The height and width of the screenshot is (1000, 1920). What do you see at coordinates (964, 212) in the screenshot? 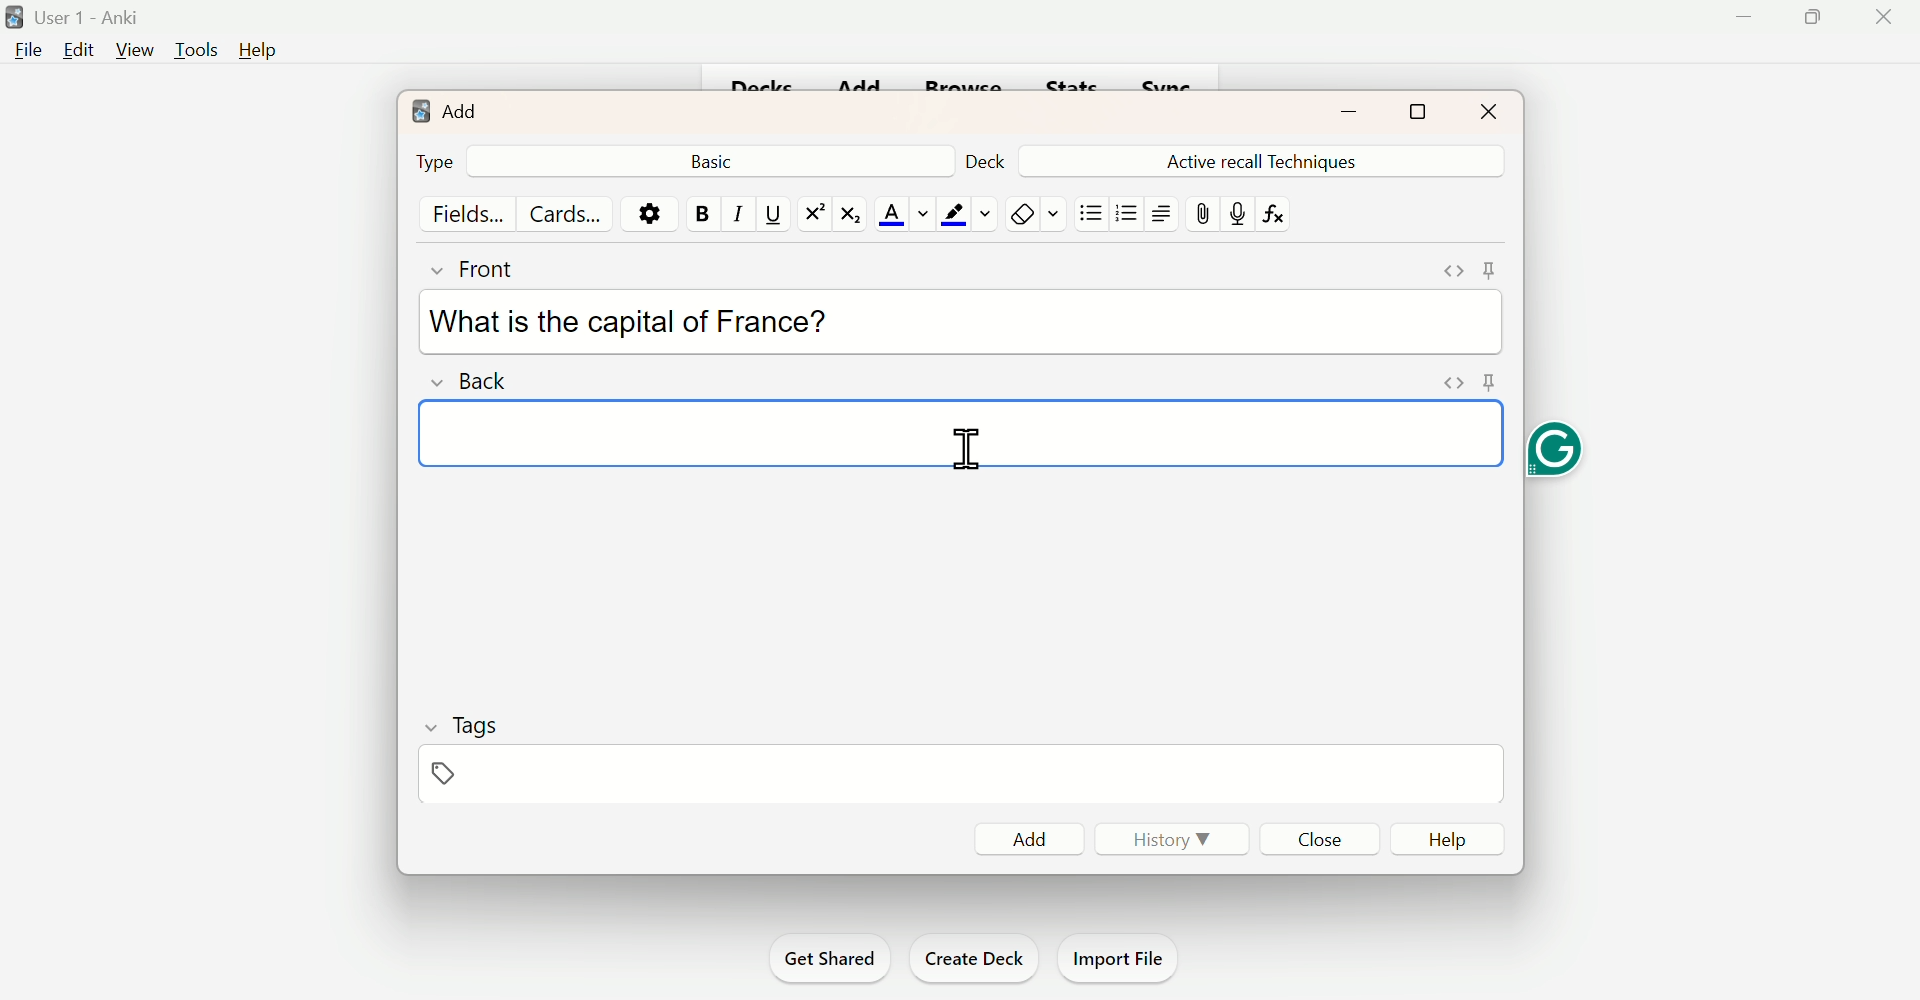
I see `Text Highlighting Color` at bounding box center [964, 212].